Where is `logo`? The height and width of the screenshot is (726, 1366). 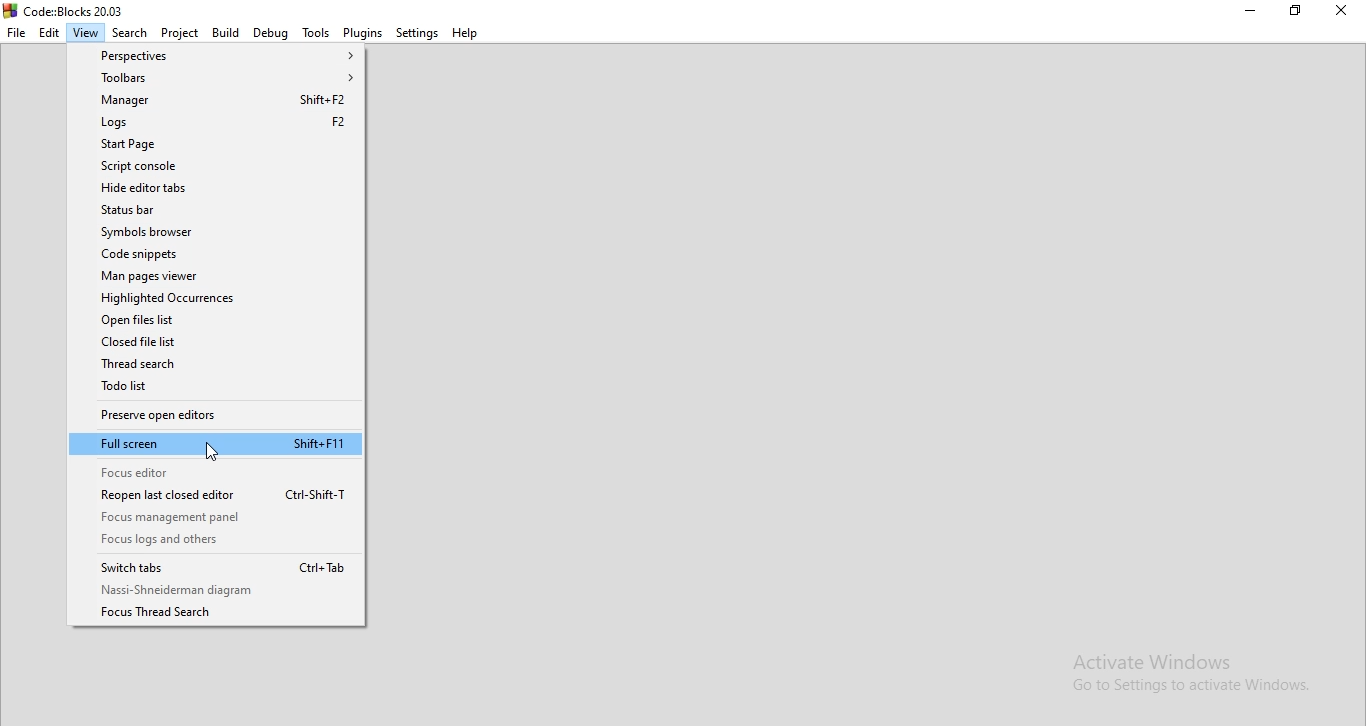
logo is located at coordinates (65, 9).